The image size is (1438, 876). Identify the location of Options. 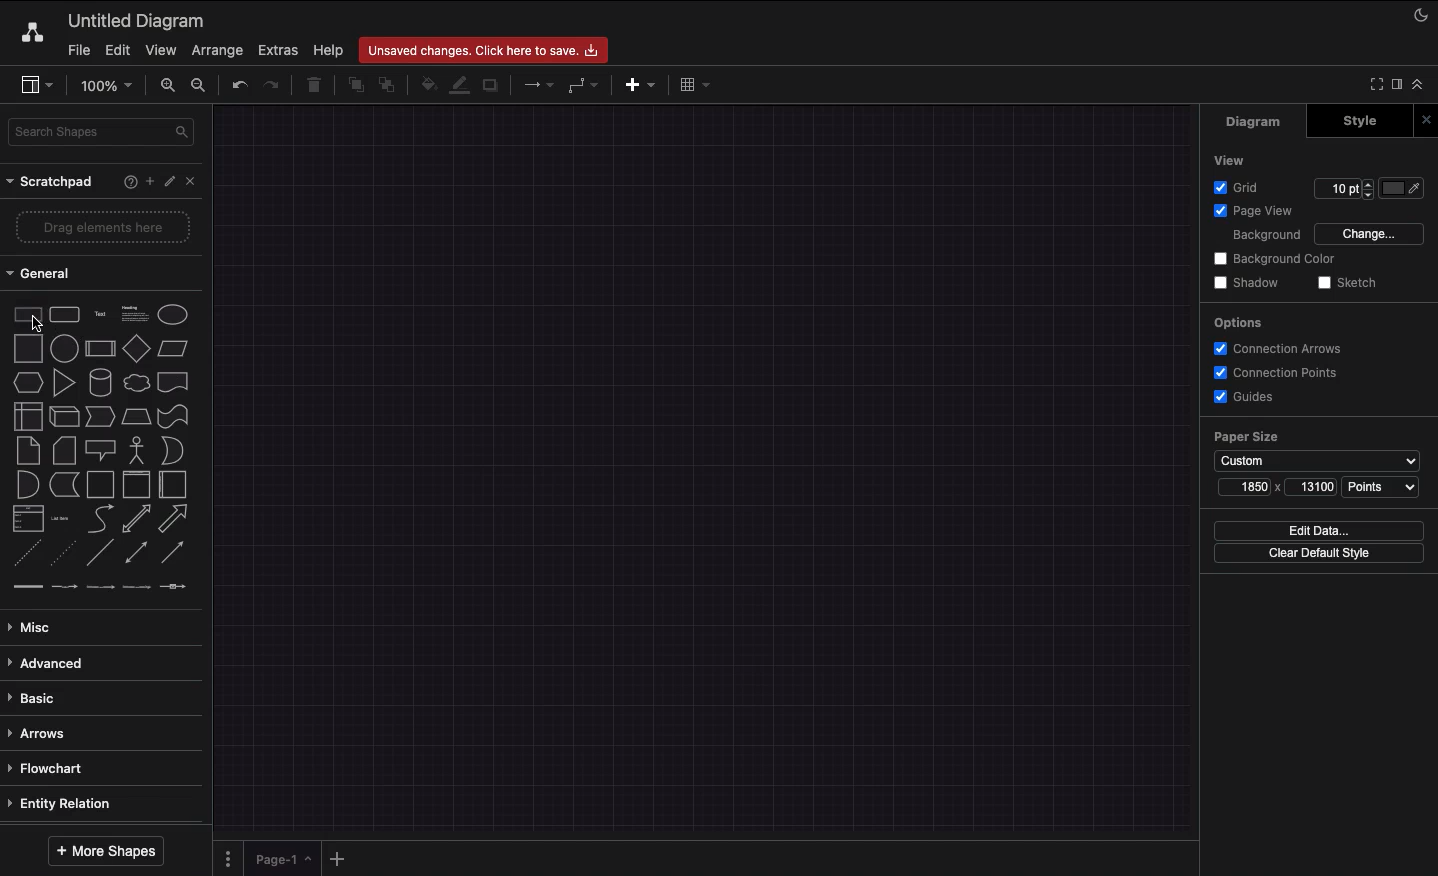
(1242, 322).